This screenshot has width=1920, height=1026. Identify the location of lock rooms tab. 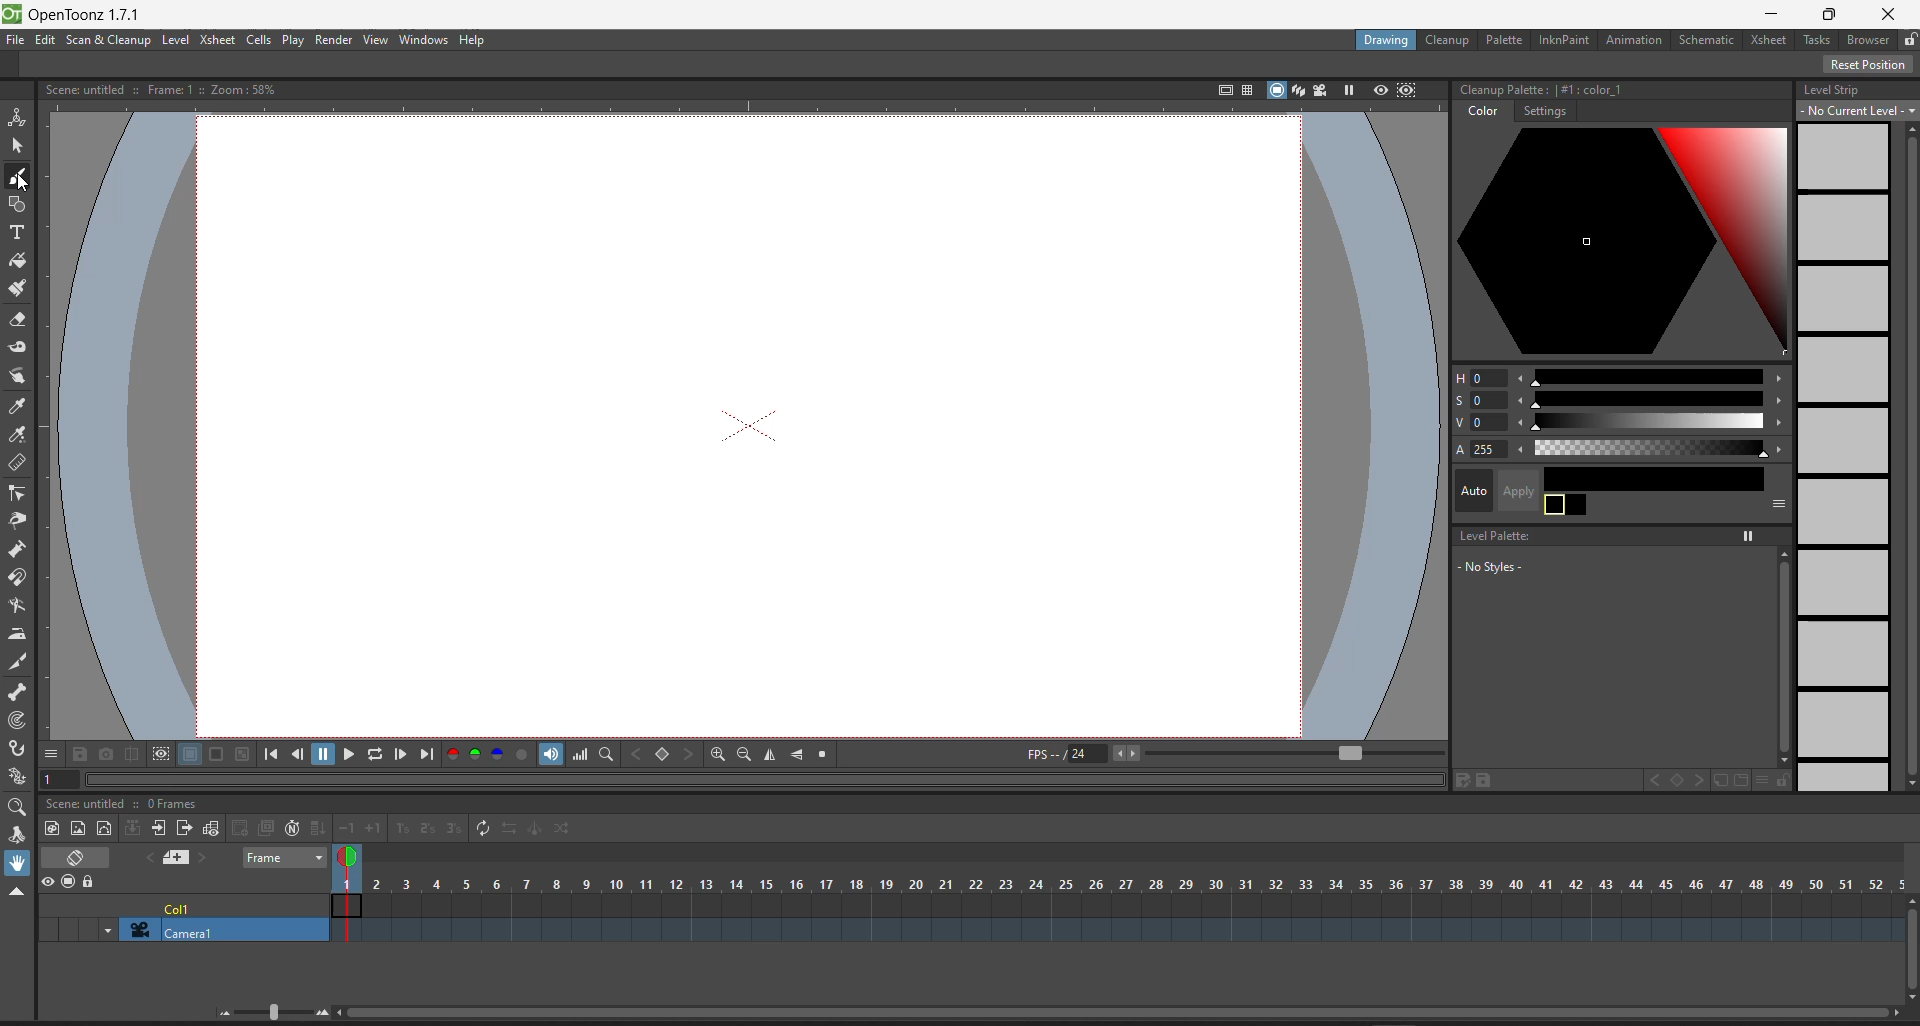
(1909, 40).